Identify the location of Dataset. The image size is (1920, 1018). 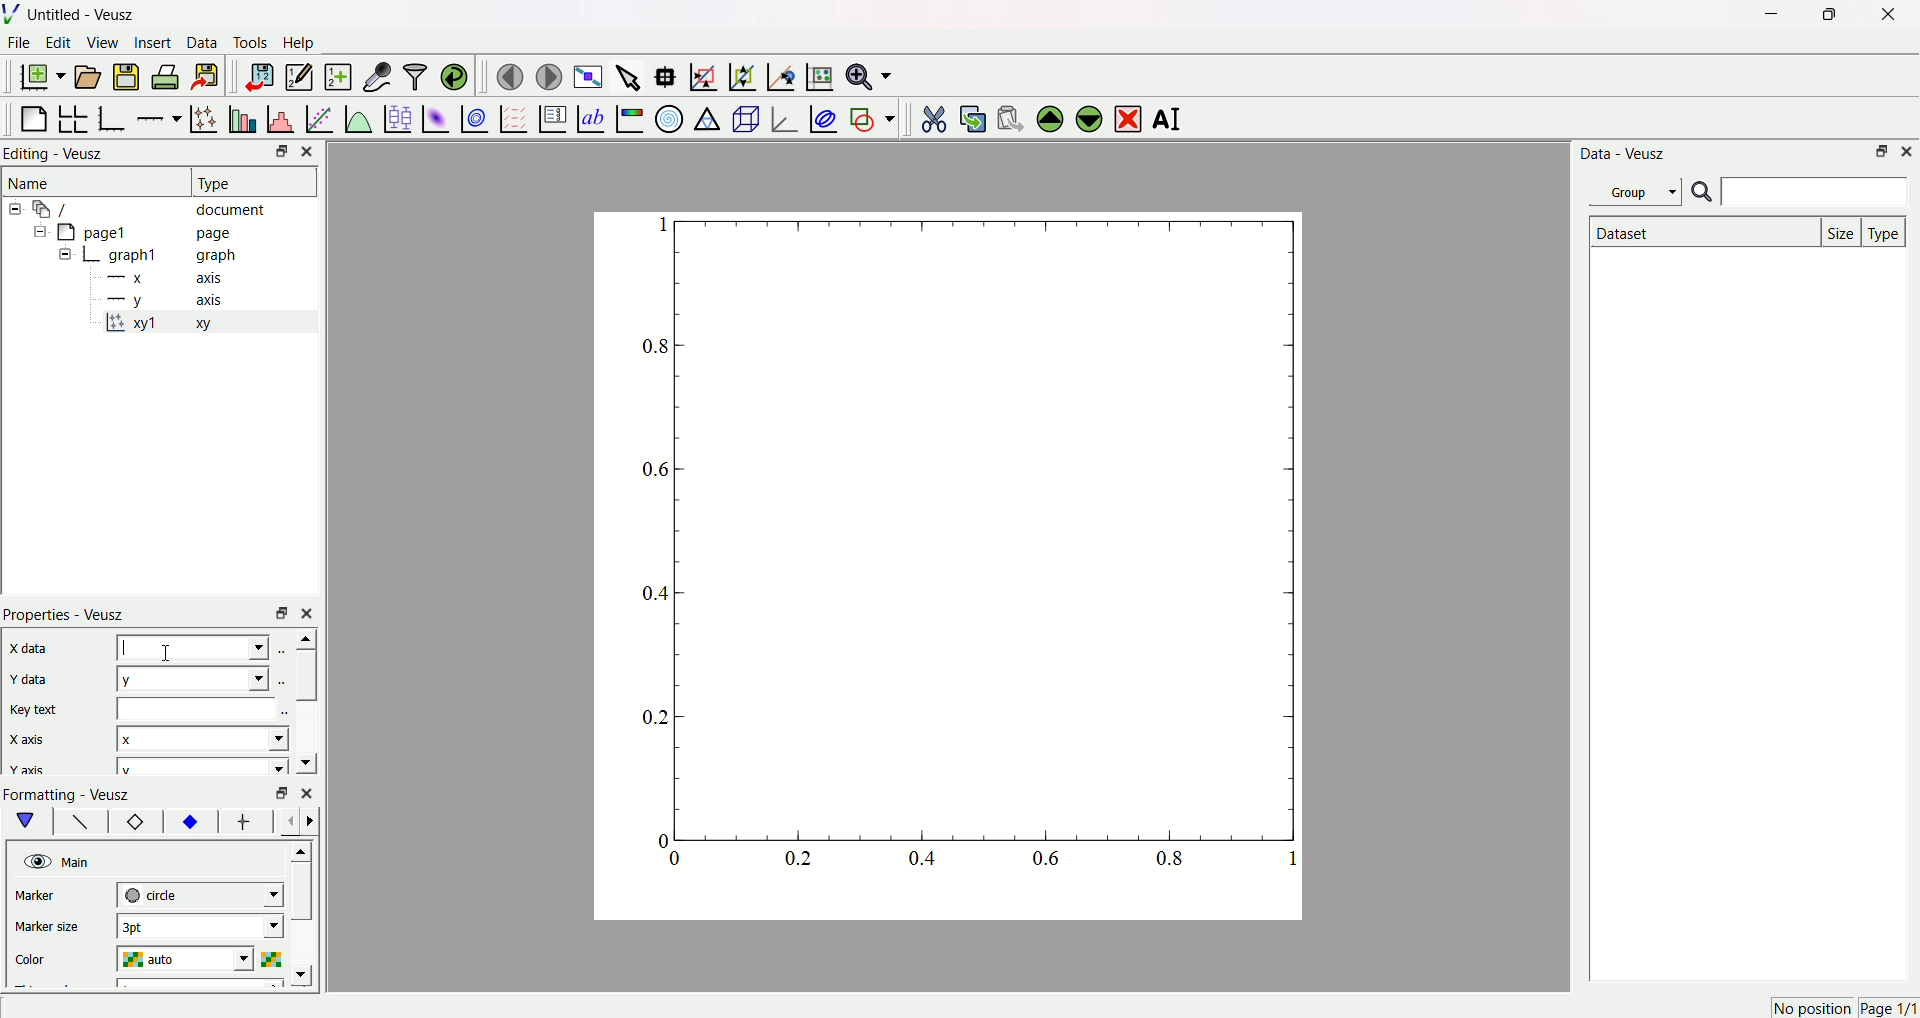
(1701, 232).